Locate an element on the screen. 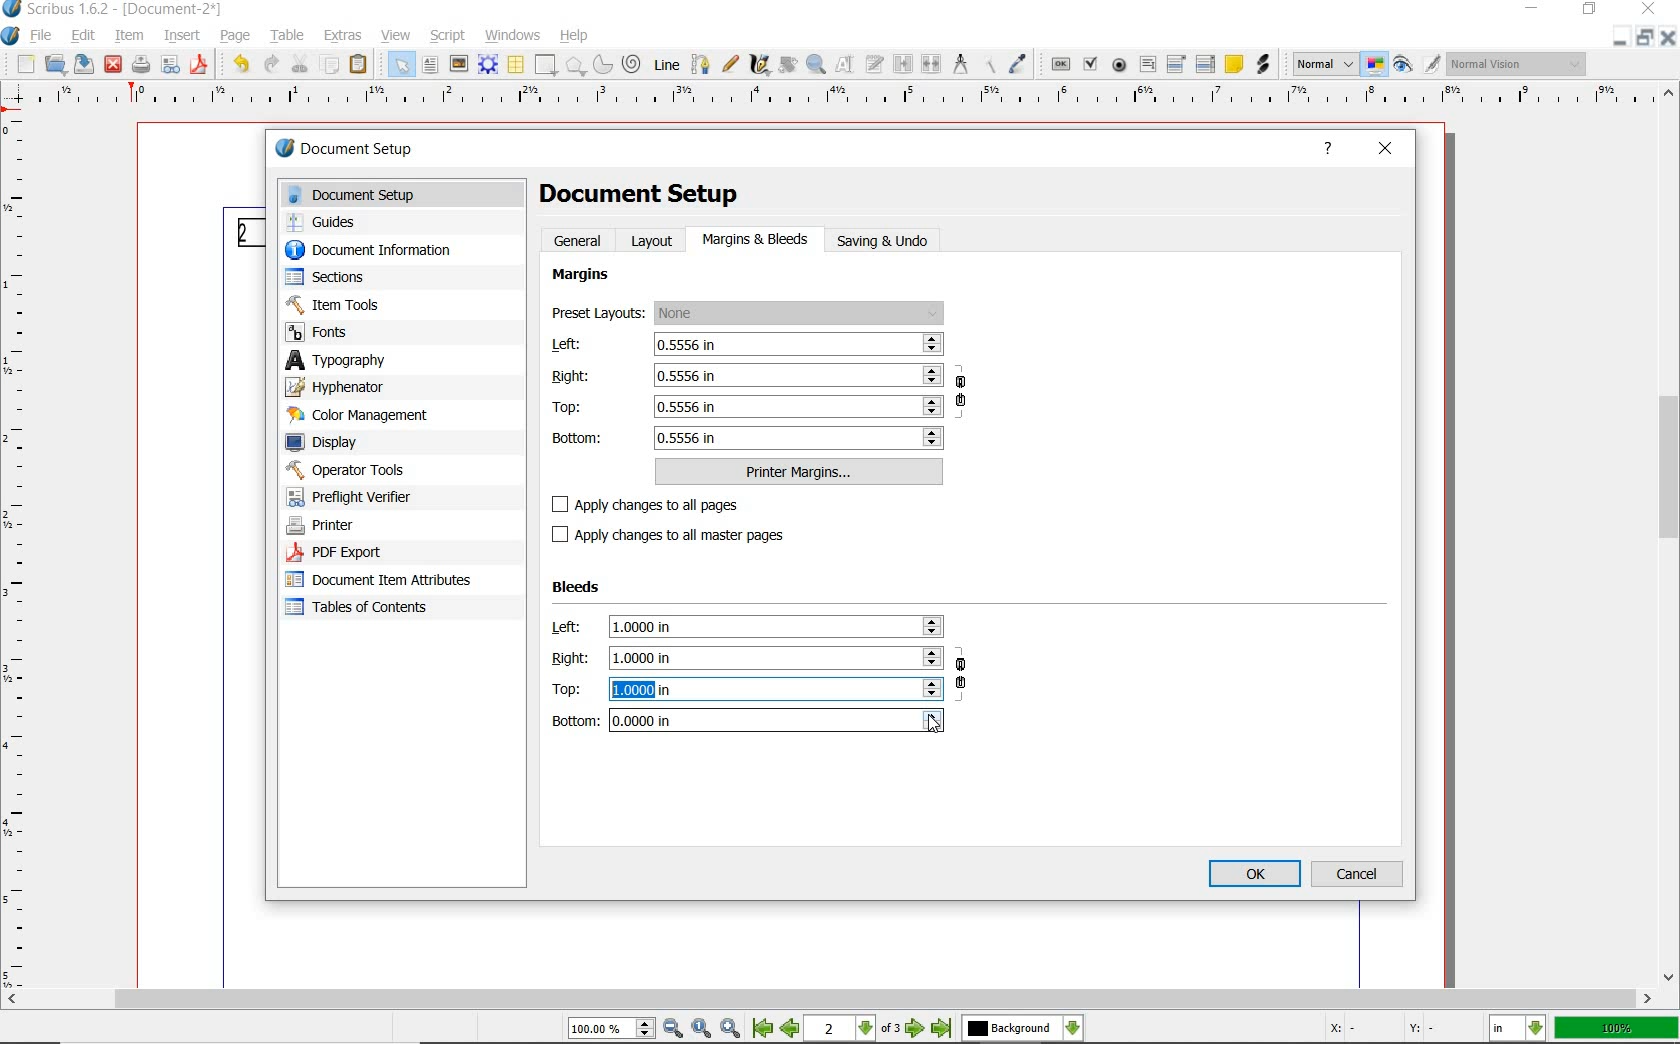 This screenshot has width=1680, height=1044. layout is located at coordinates (655, 240).